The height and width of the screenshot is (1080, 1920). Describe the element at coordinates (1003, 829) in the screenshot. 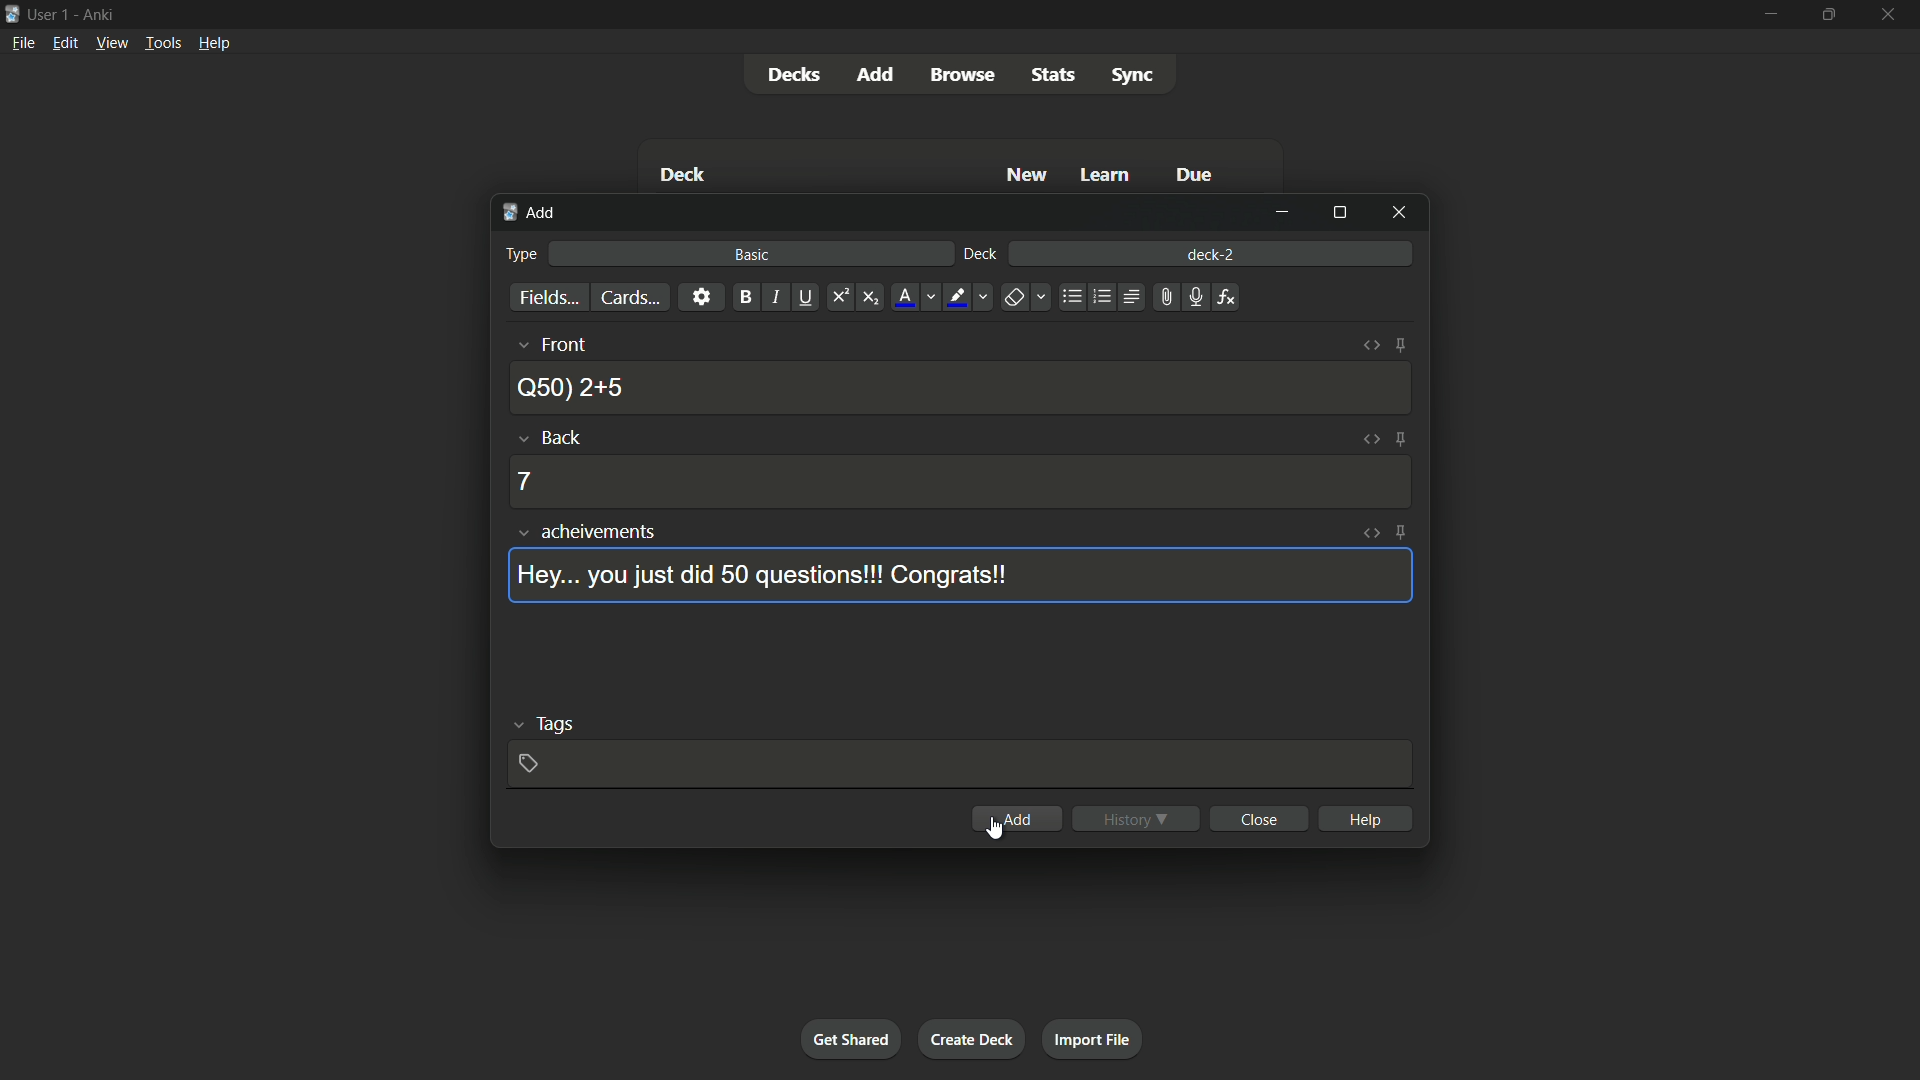

I see `cursor` at that location.